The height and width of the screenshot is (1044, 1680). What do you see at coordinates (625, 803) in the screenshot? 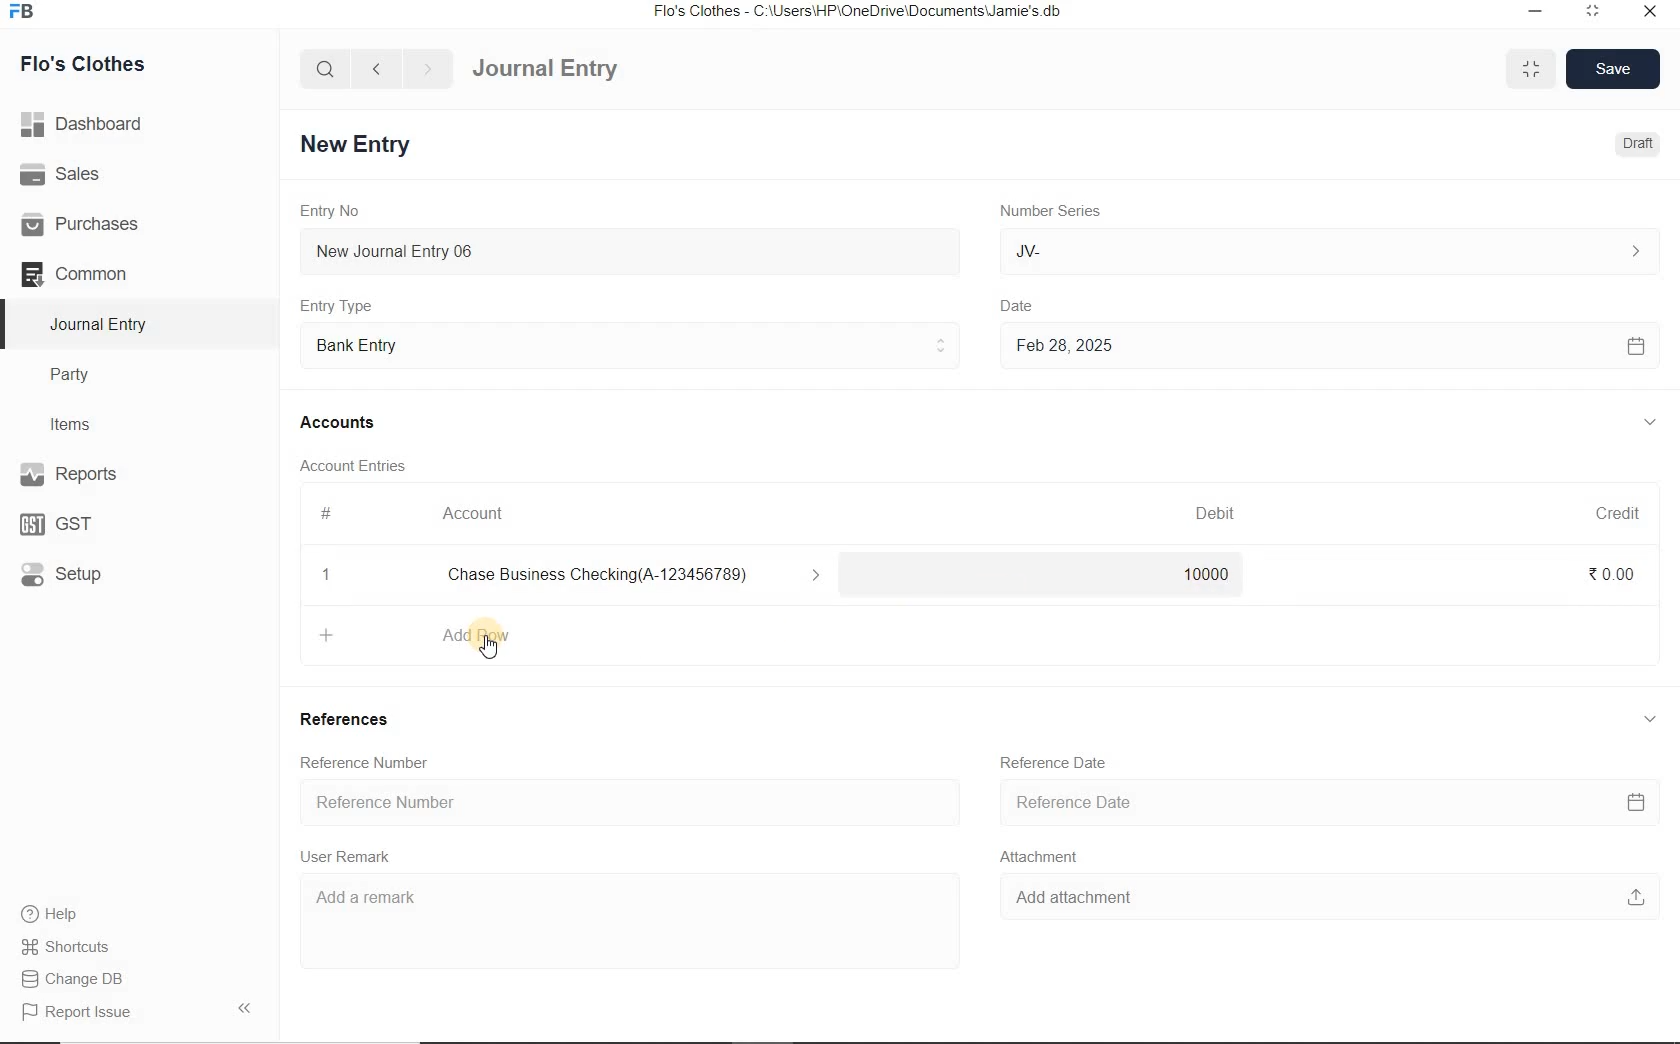
I see `Reference Number` at bounding box center [625, 803].